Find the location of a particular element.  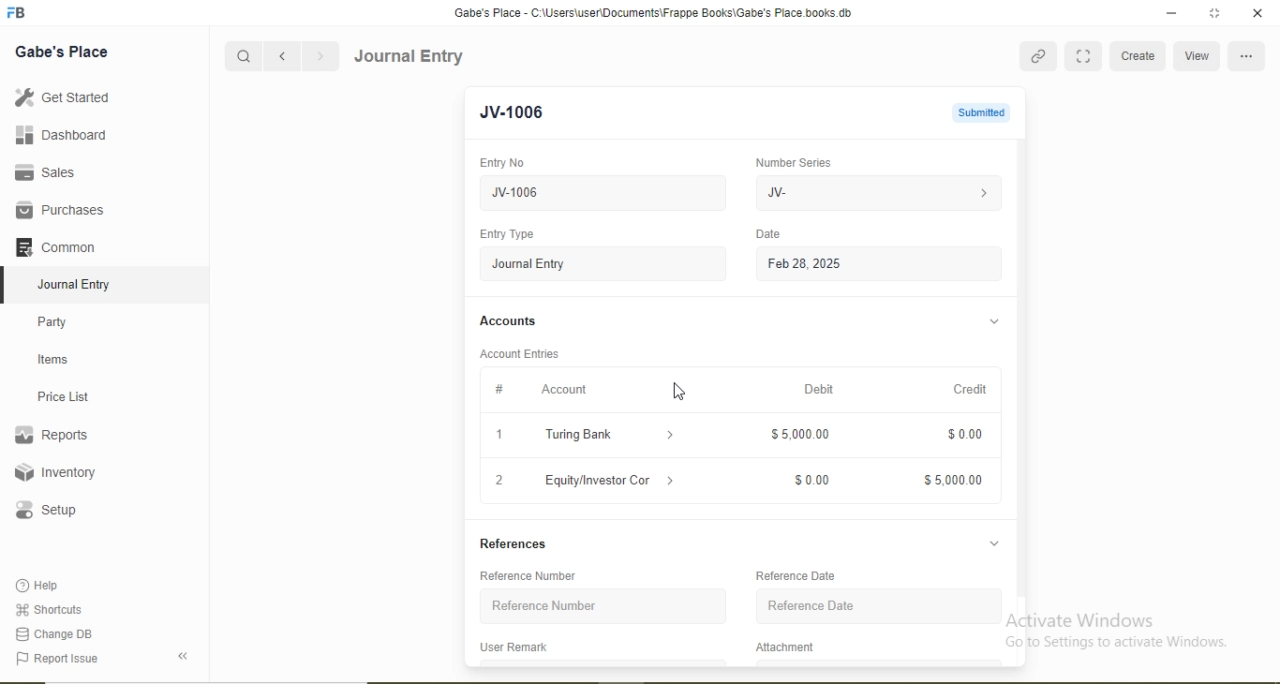

‘Gabe's Place - C:\Users\useriDocuments\Frappe Books\Gabe's Place books db is located at coordinates (652, 13).